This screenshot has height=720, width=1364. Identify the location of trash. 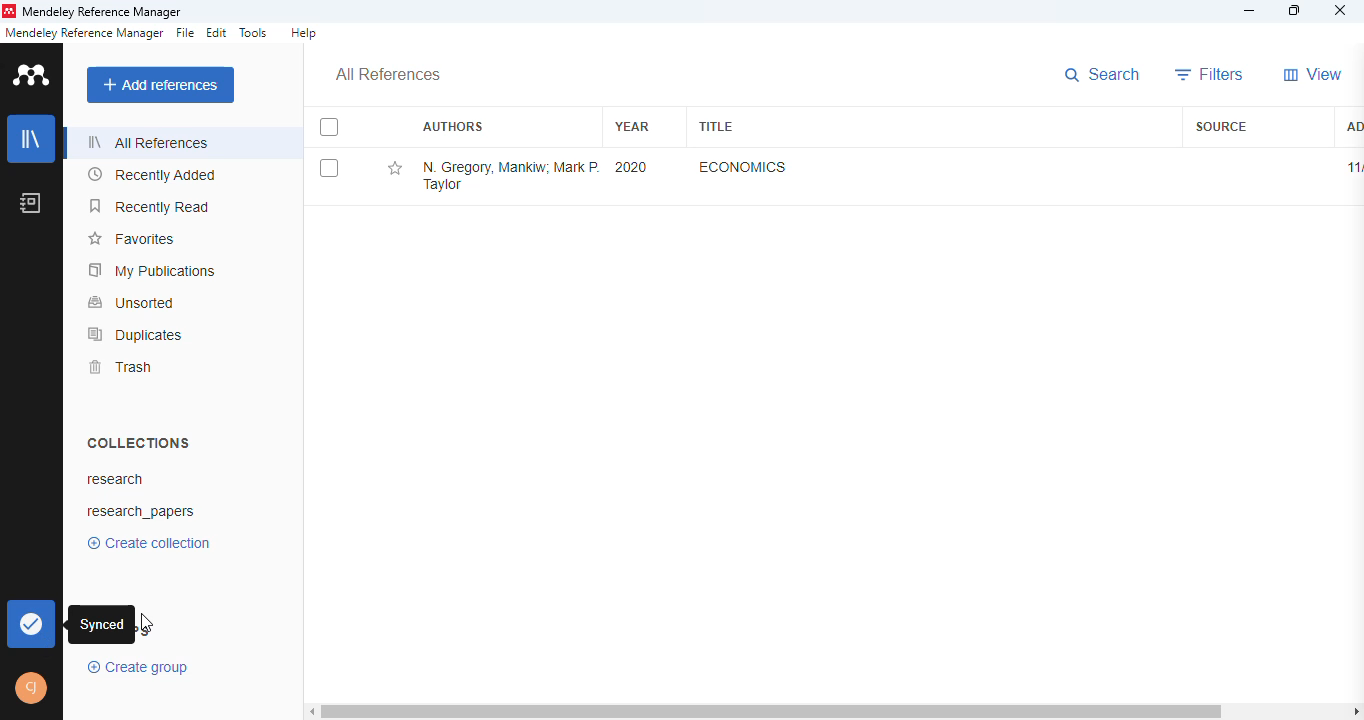
(121, 367).